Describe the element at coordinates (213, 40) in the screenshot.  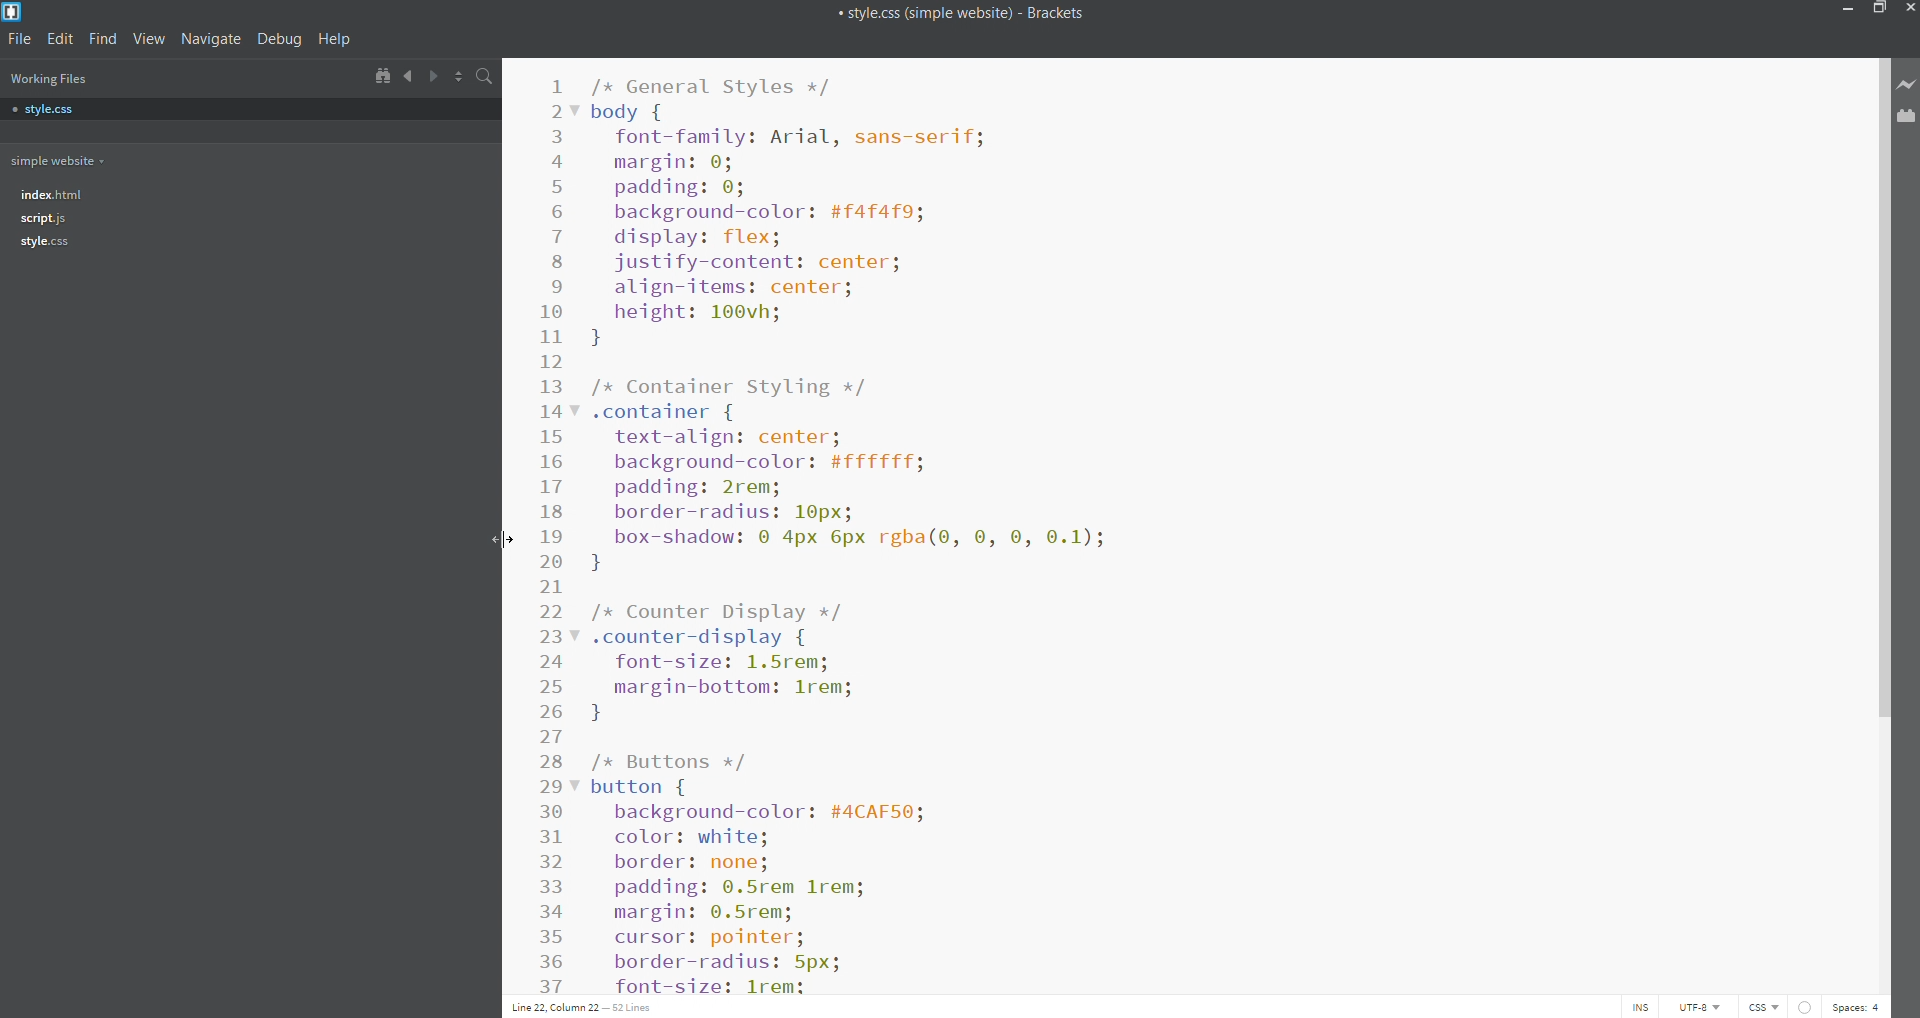
I see `Navigate` at that location.